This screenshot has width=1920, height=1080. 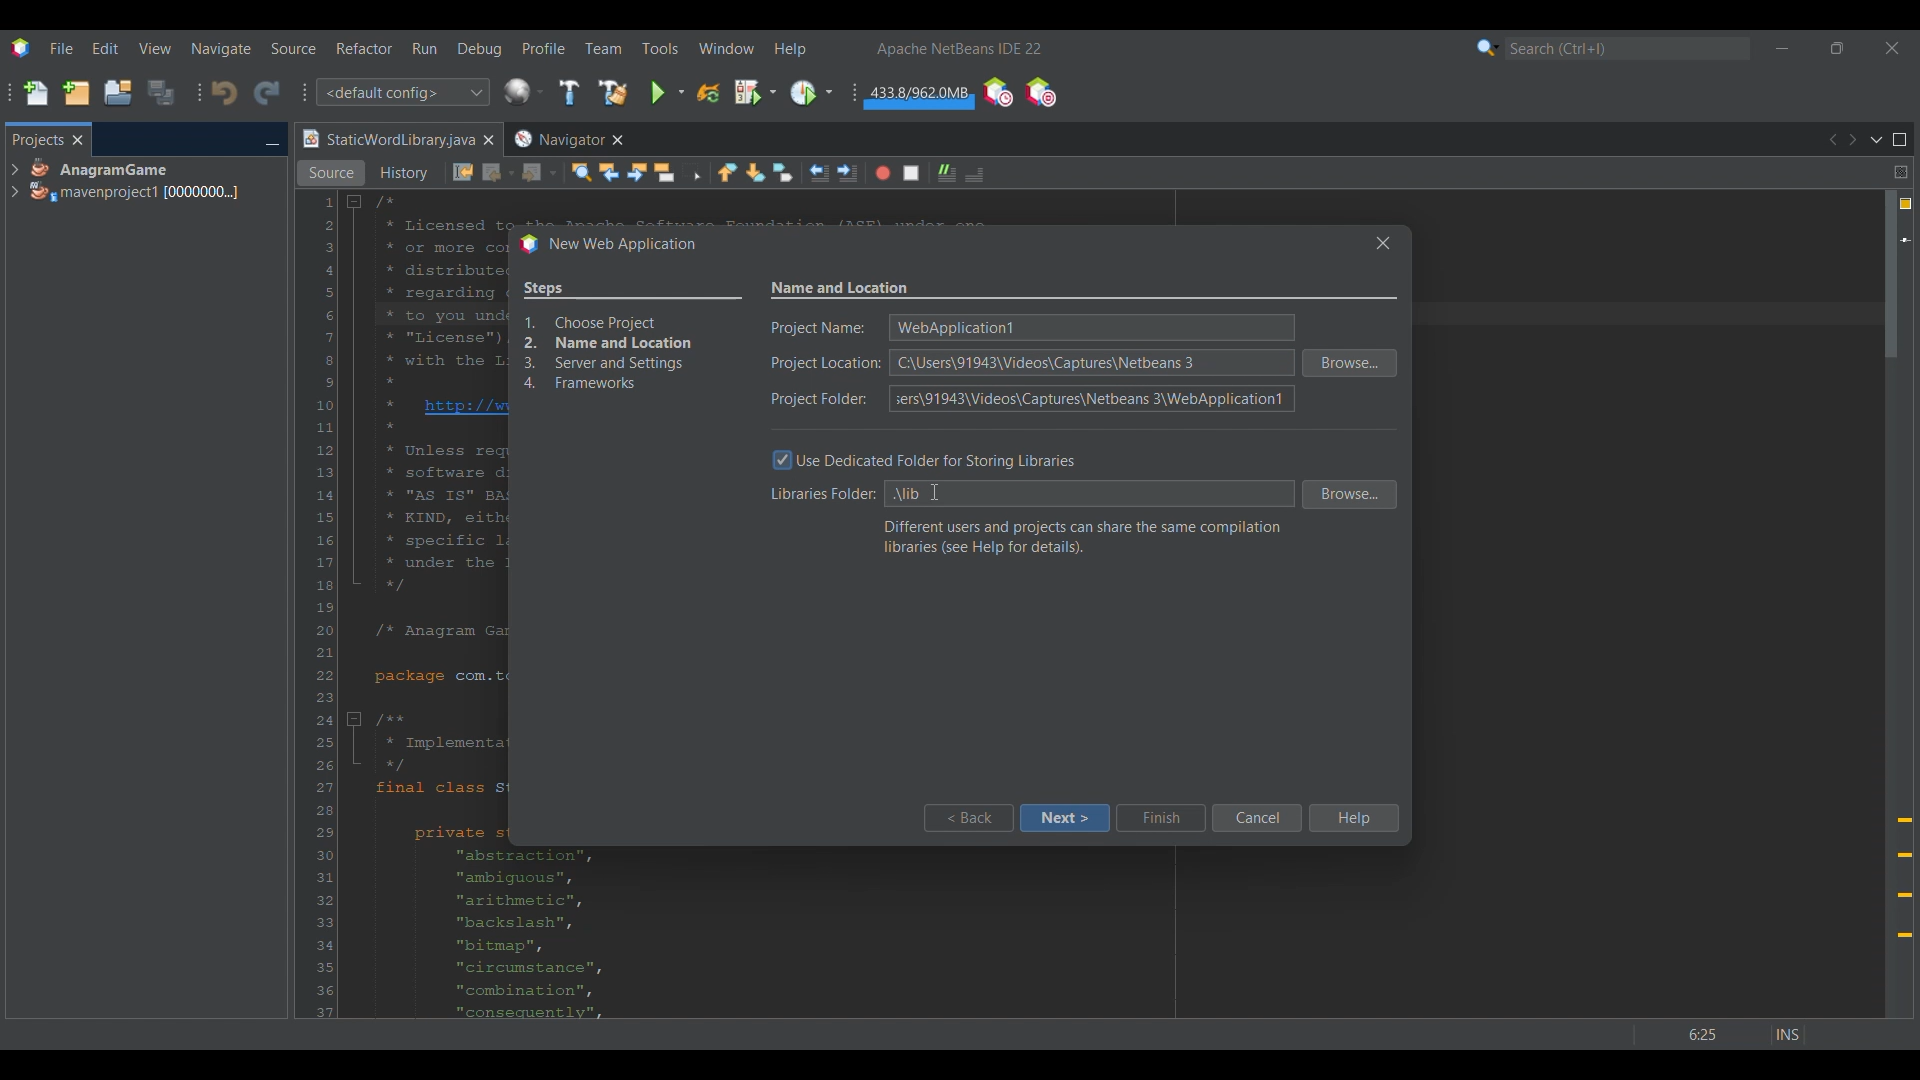 I want to click on Refactor menu, so click(x=364, y=48).